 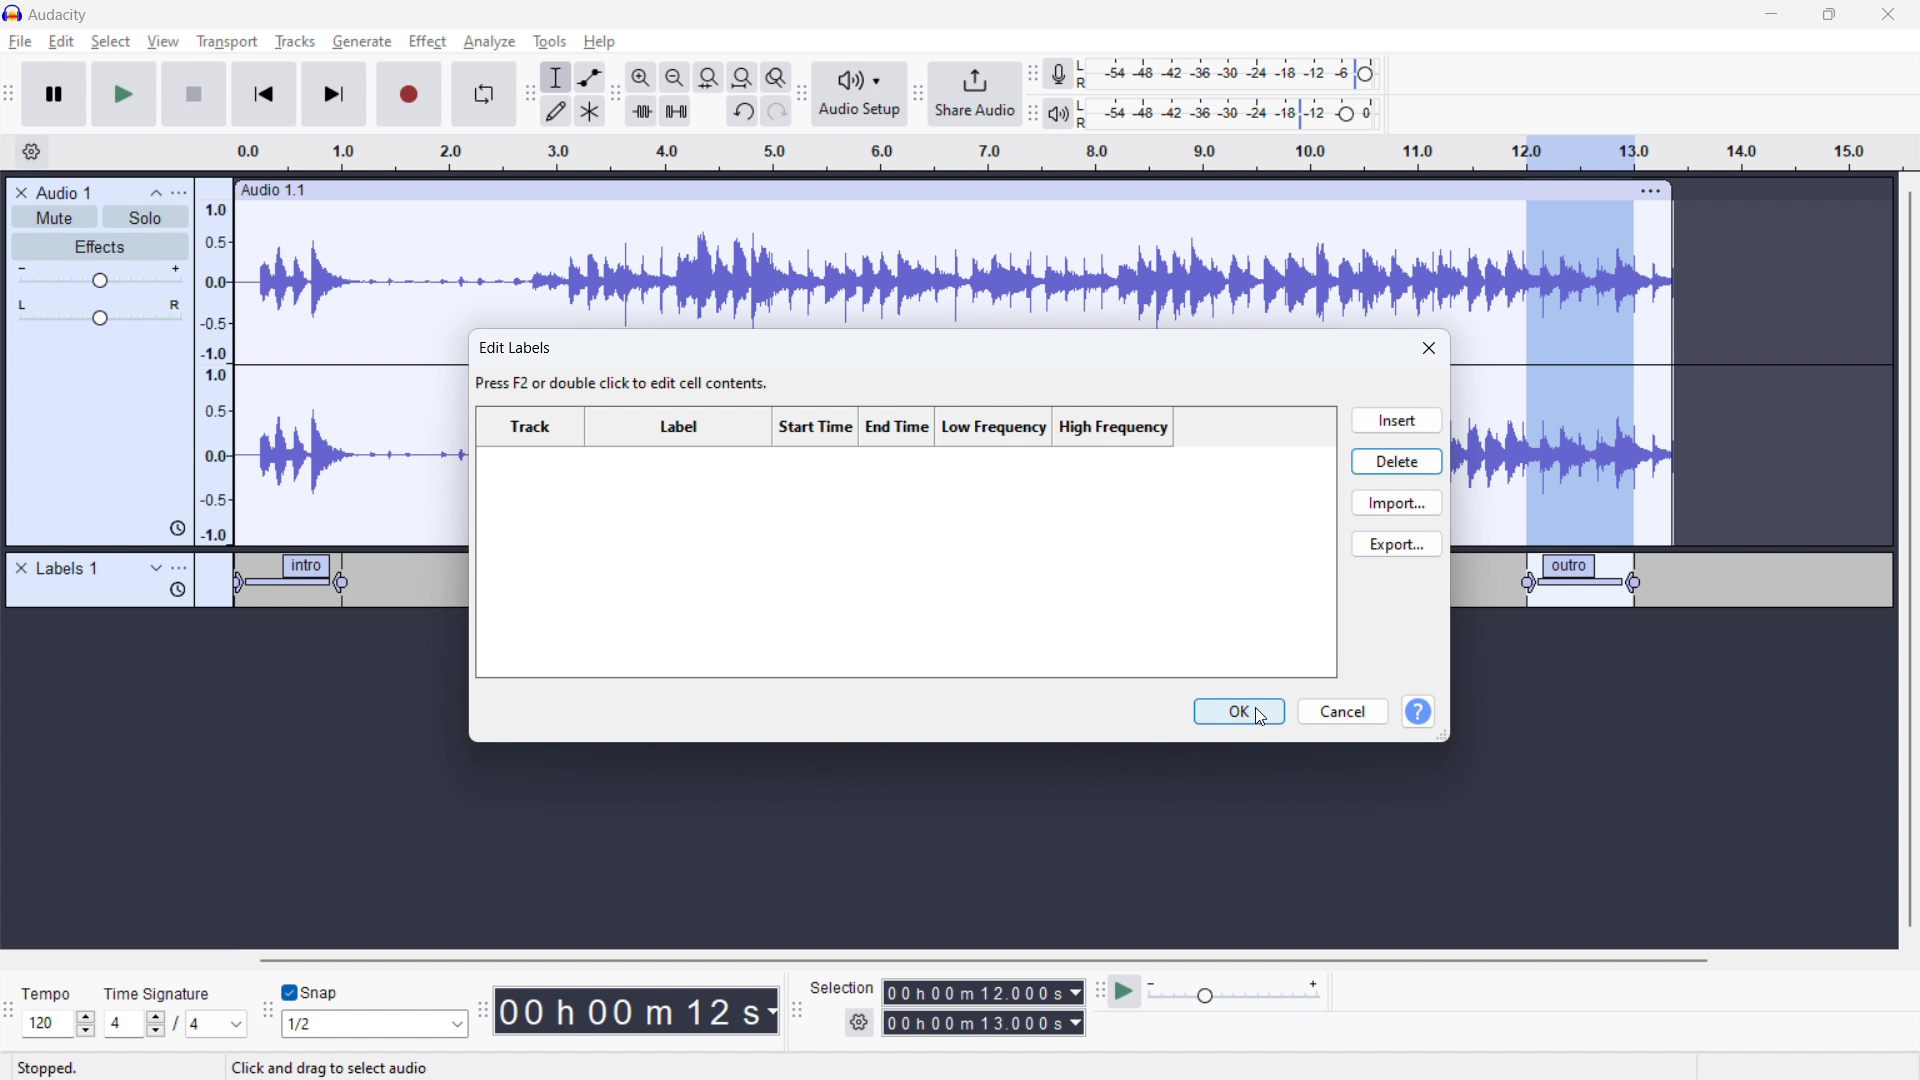 What do you see at coordinates (934, 191) in the screenshot?
I see `click to move` at bounding box center [934, 191].